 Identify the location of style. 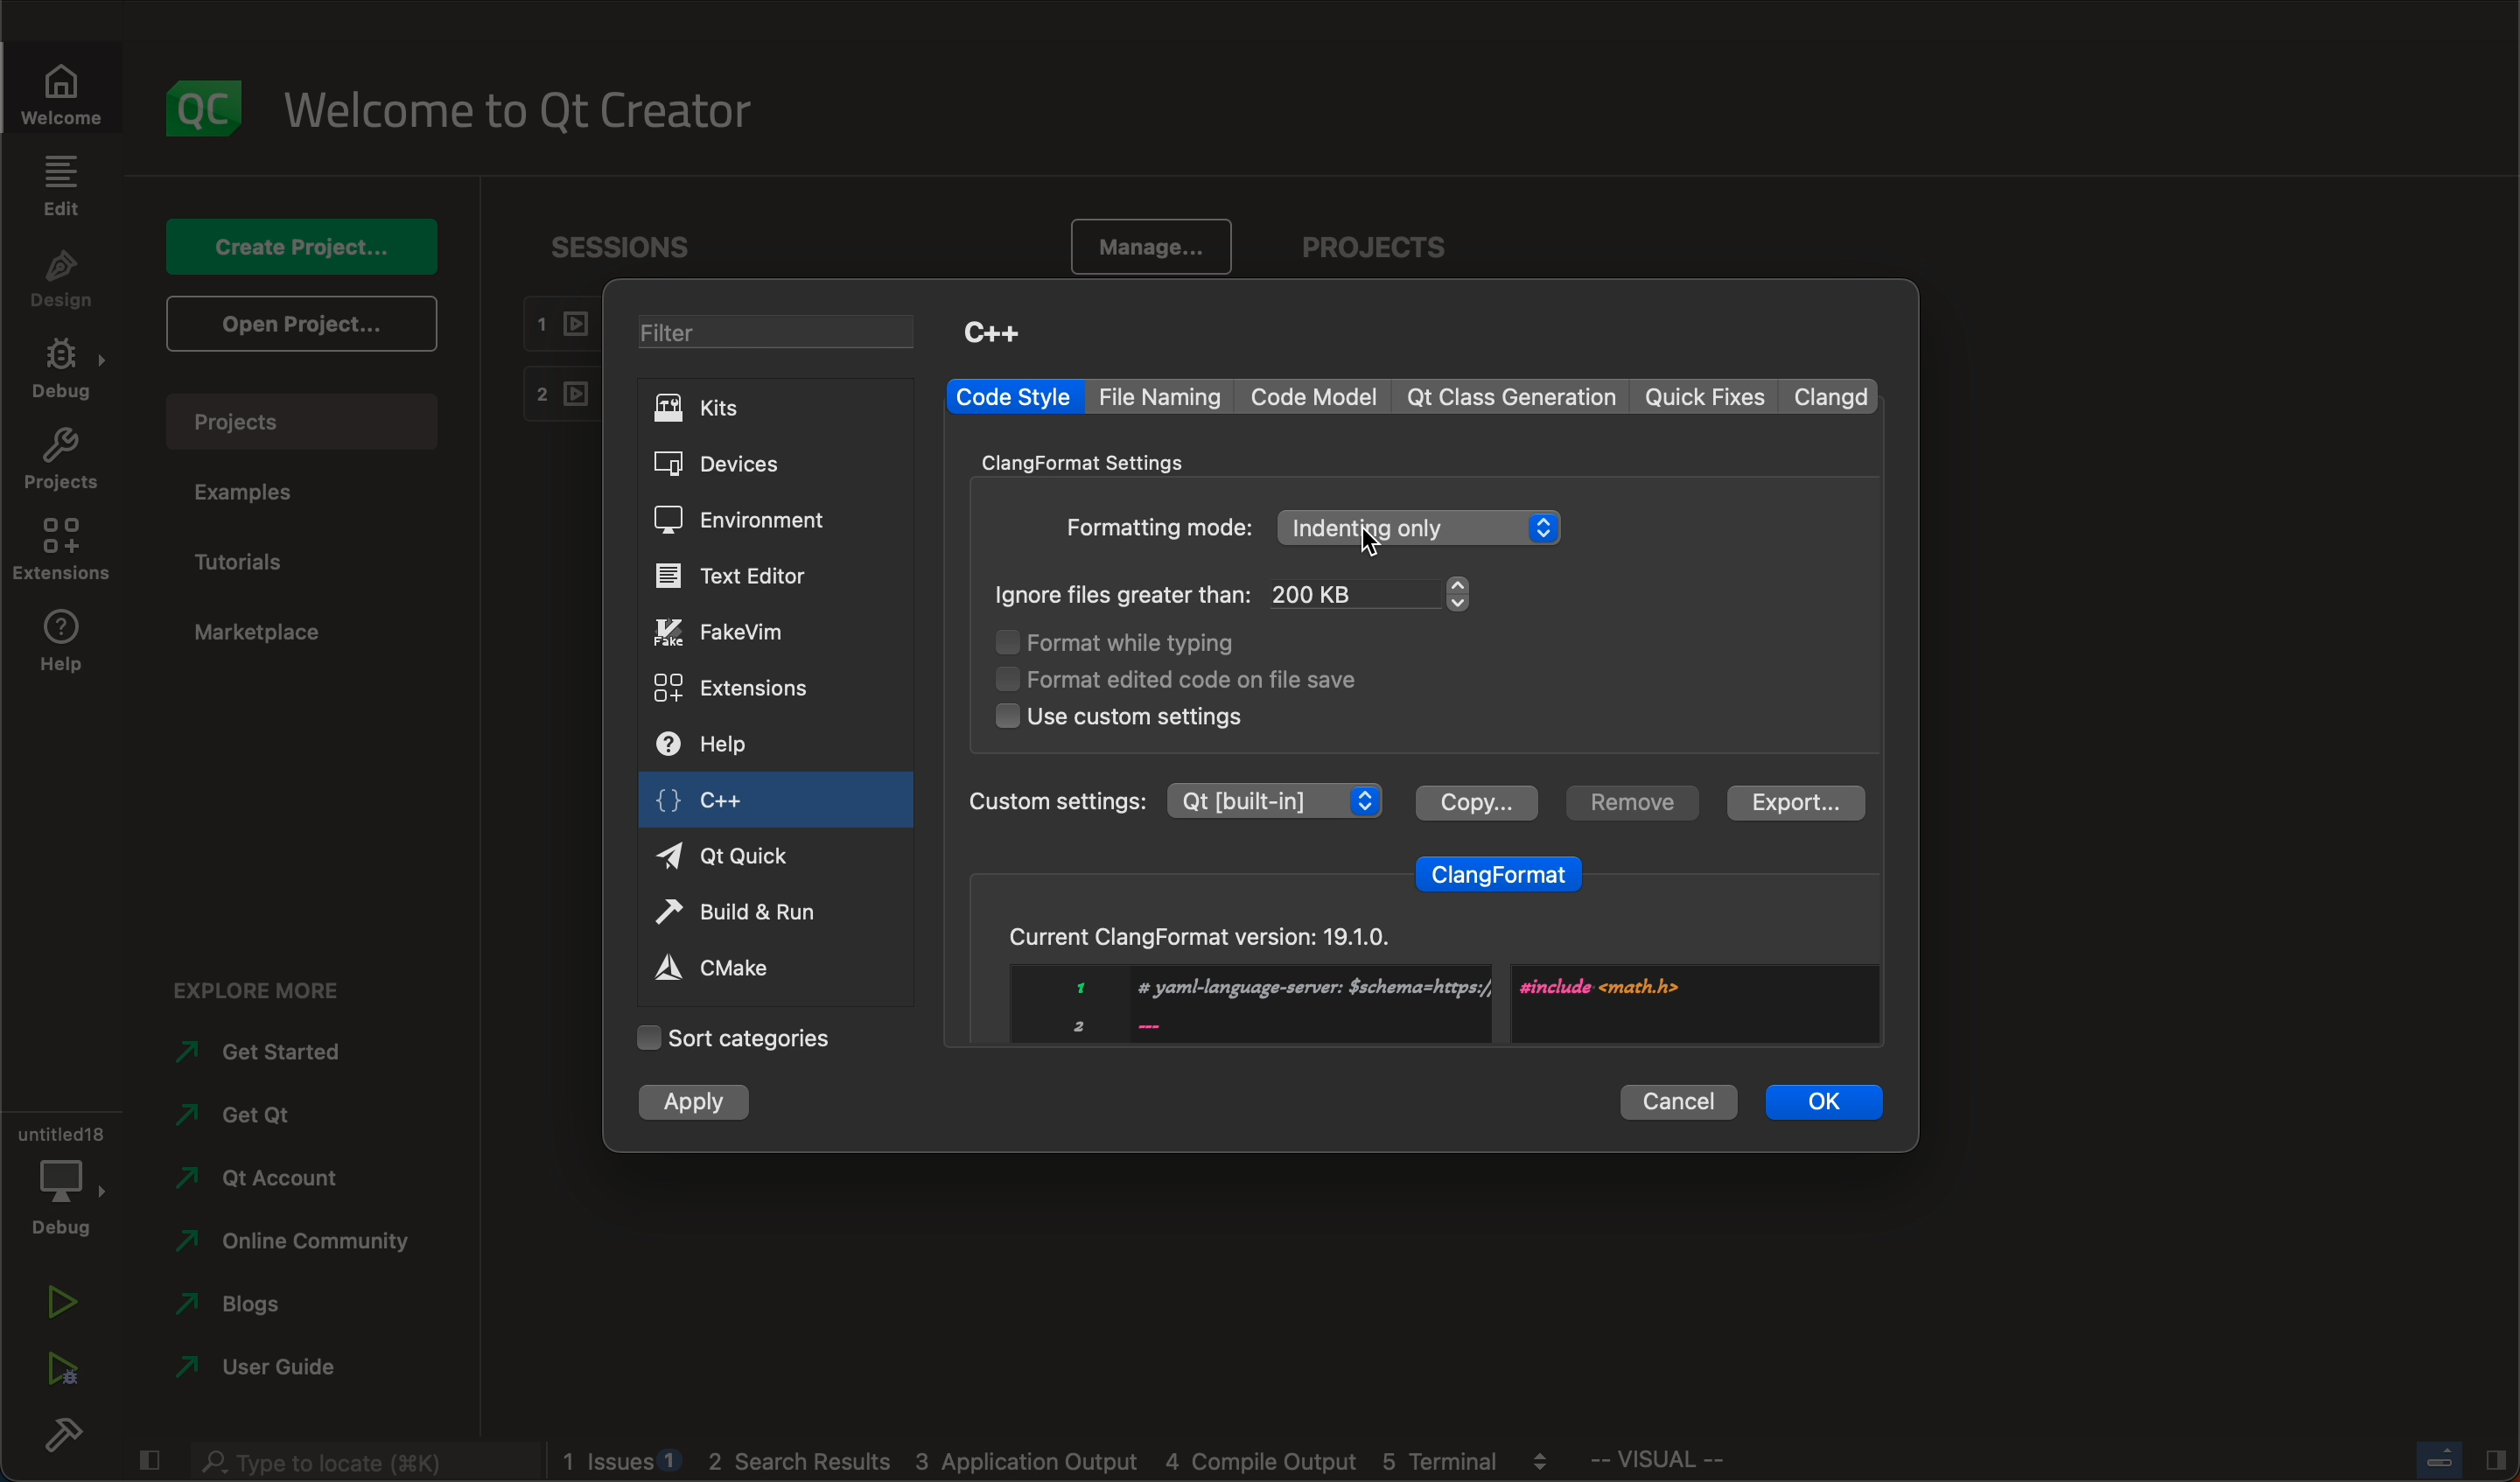
(1013, 397).